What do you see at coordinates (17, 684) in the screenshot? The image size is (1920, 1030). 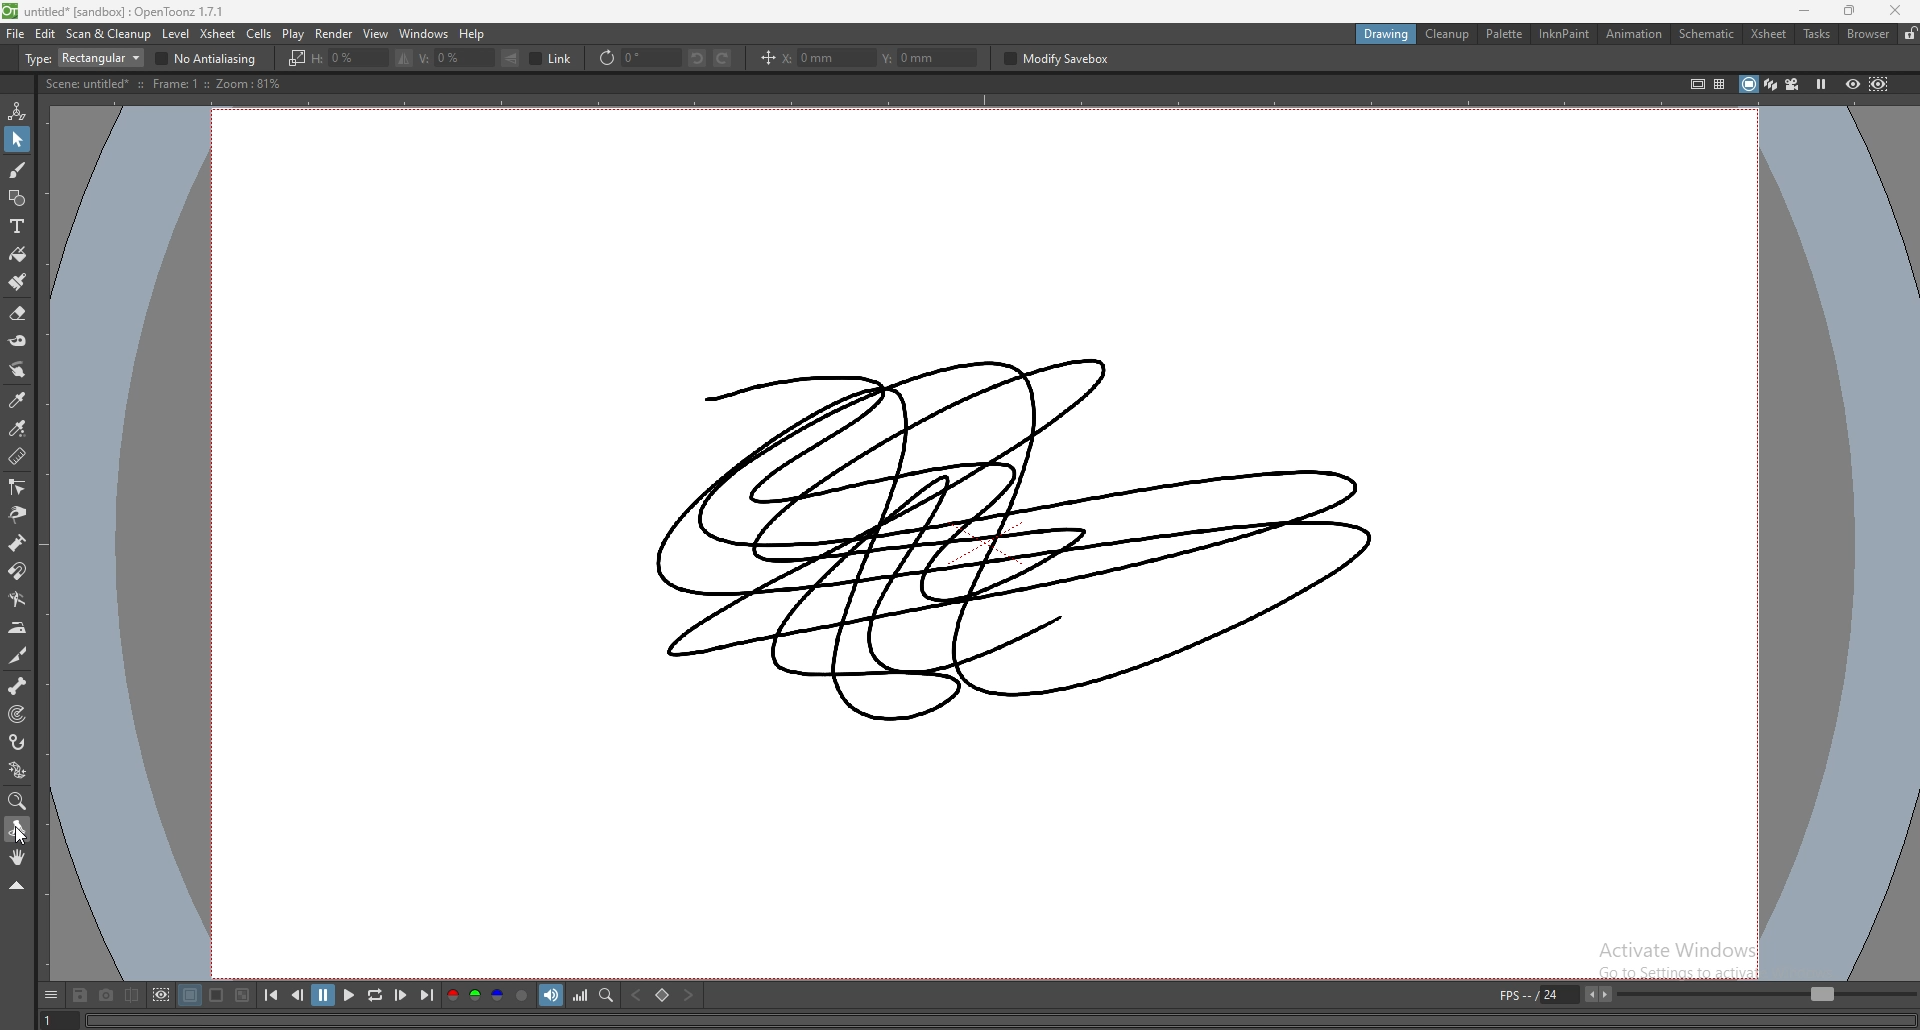 I see `skeleton` at bounding box center [17, 684].